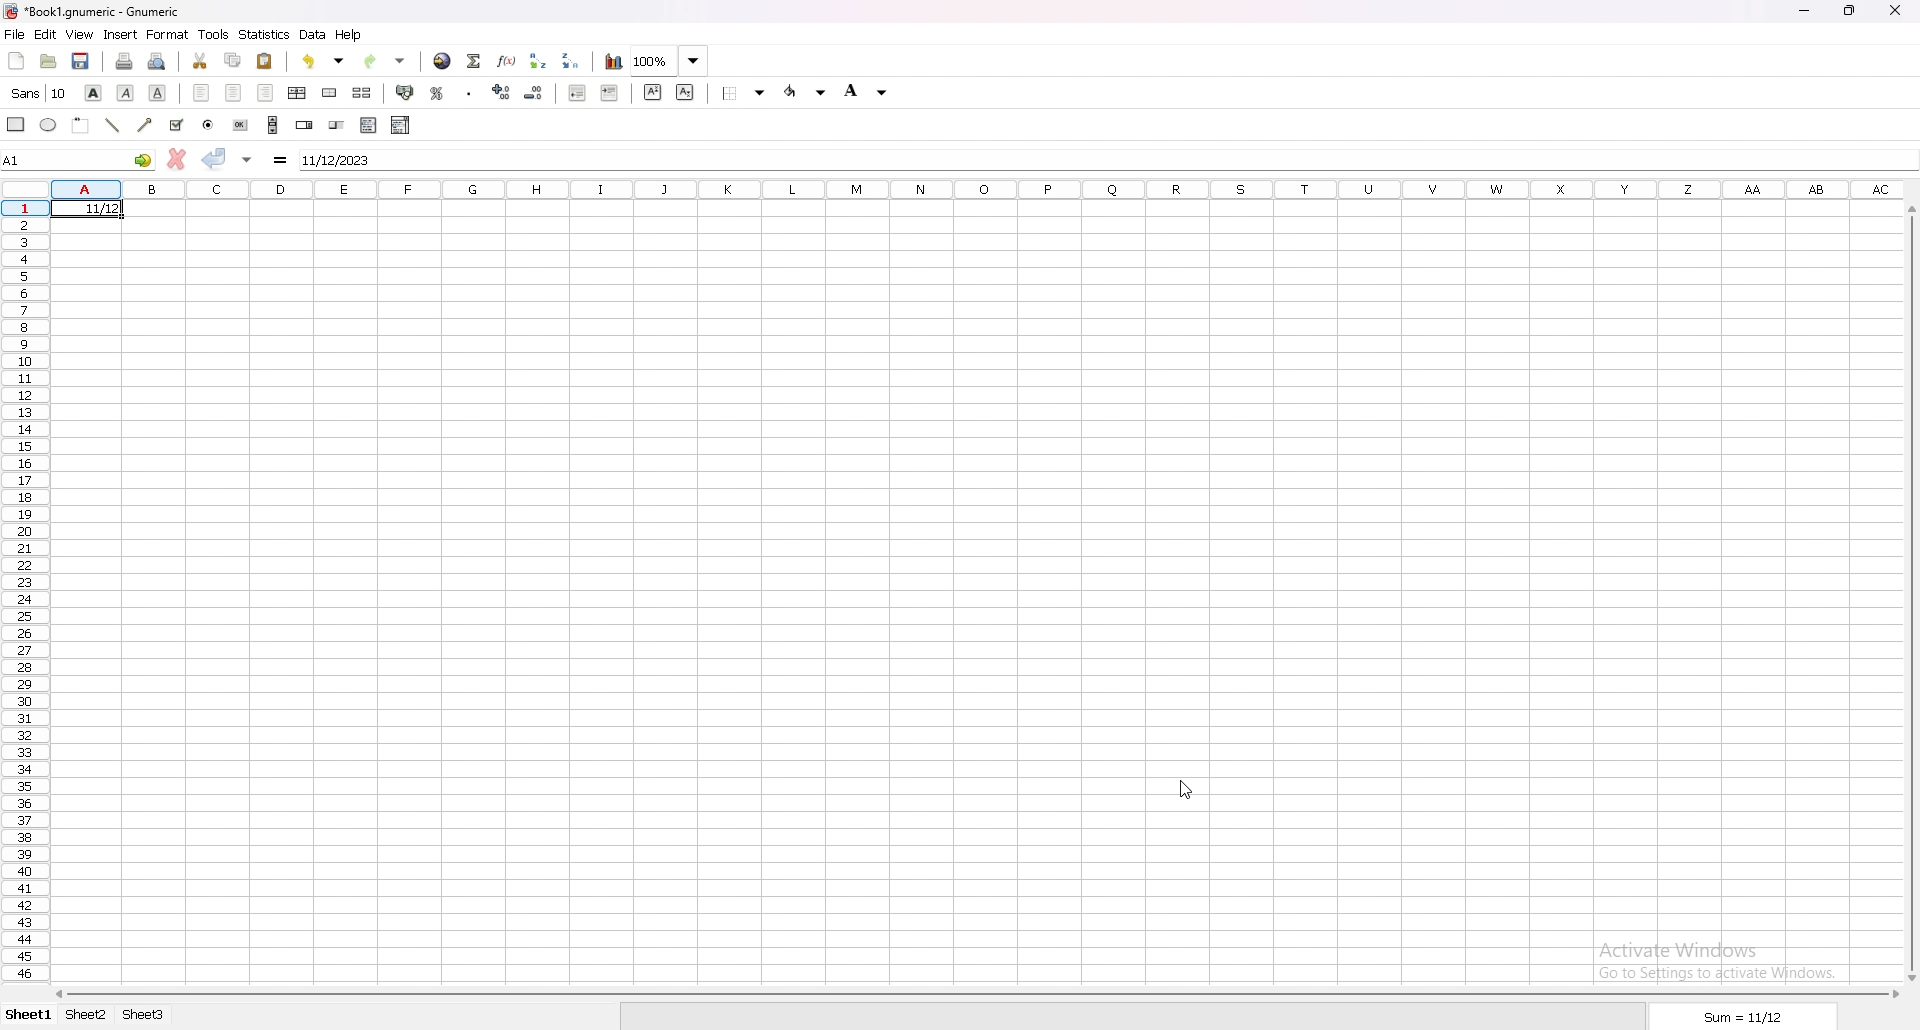 This screenshot has height=1030, width=1920. What do you see at coordinates (209, 125) in the screenshot?
I see `radio button` at bounding box center [209, 125].